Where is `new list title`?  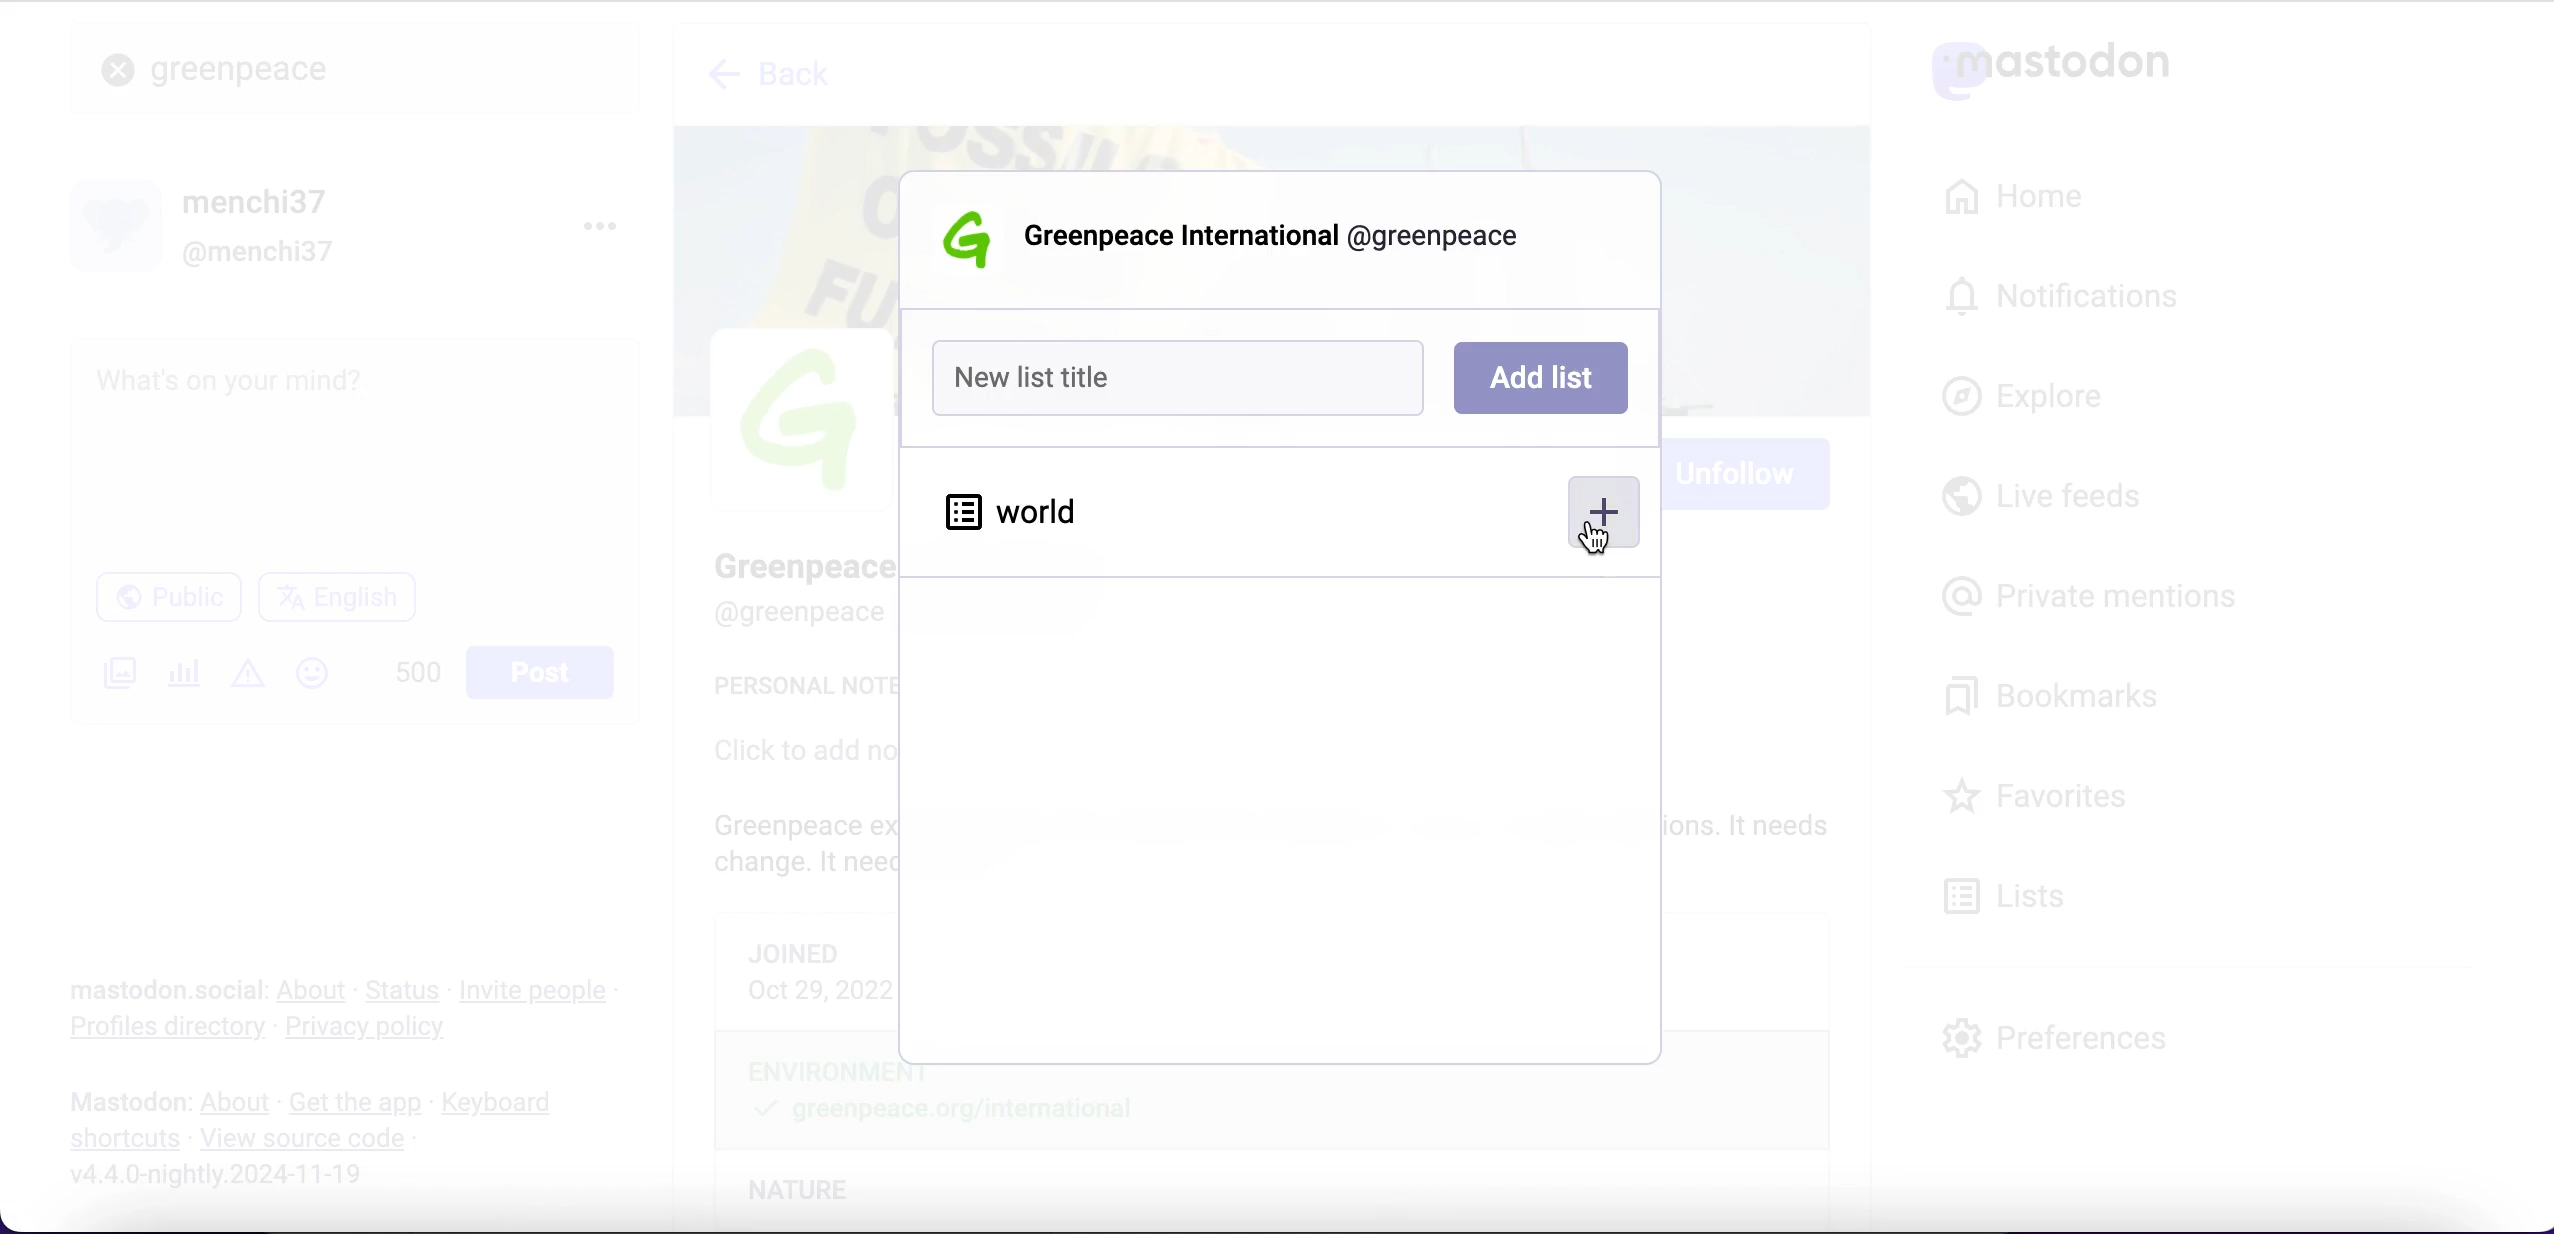 new list title is located at coordinates (1180, 377).